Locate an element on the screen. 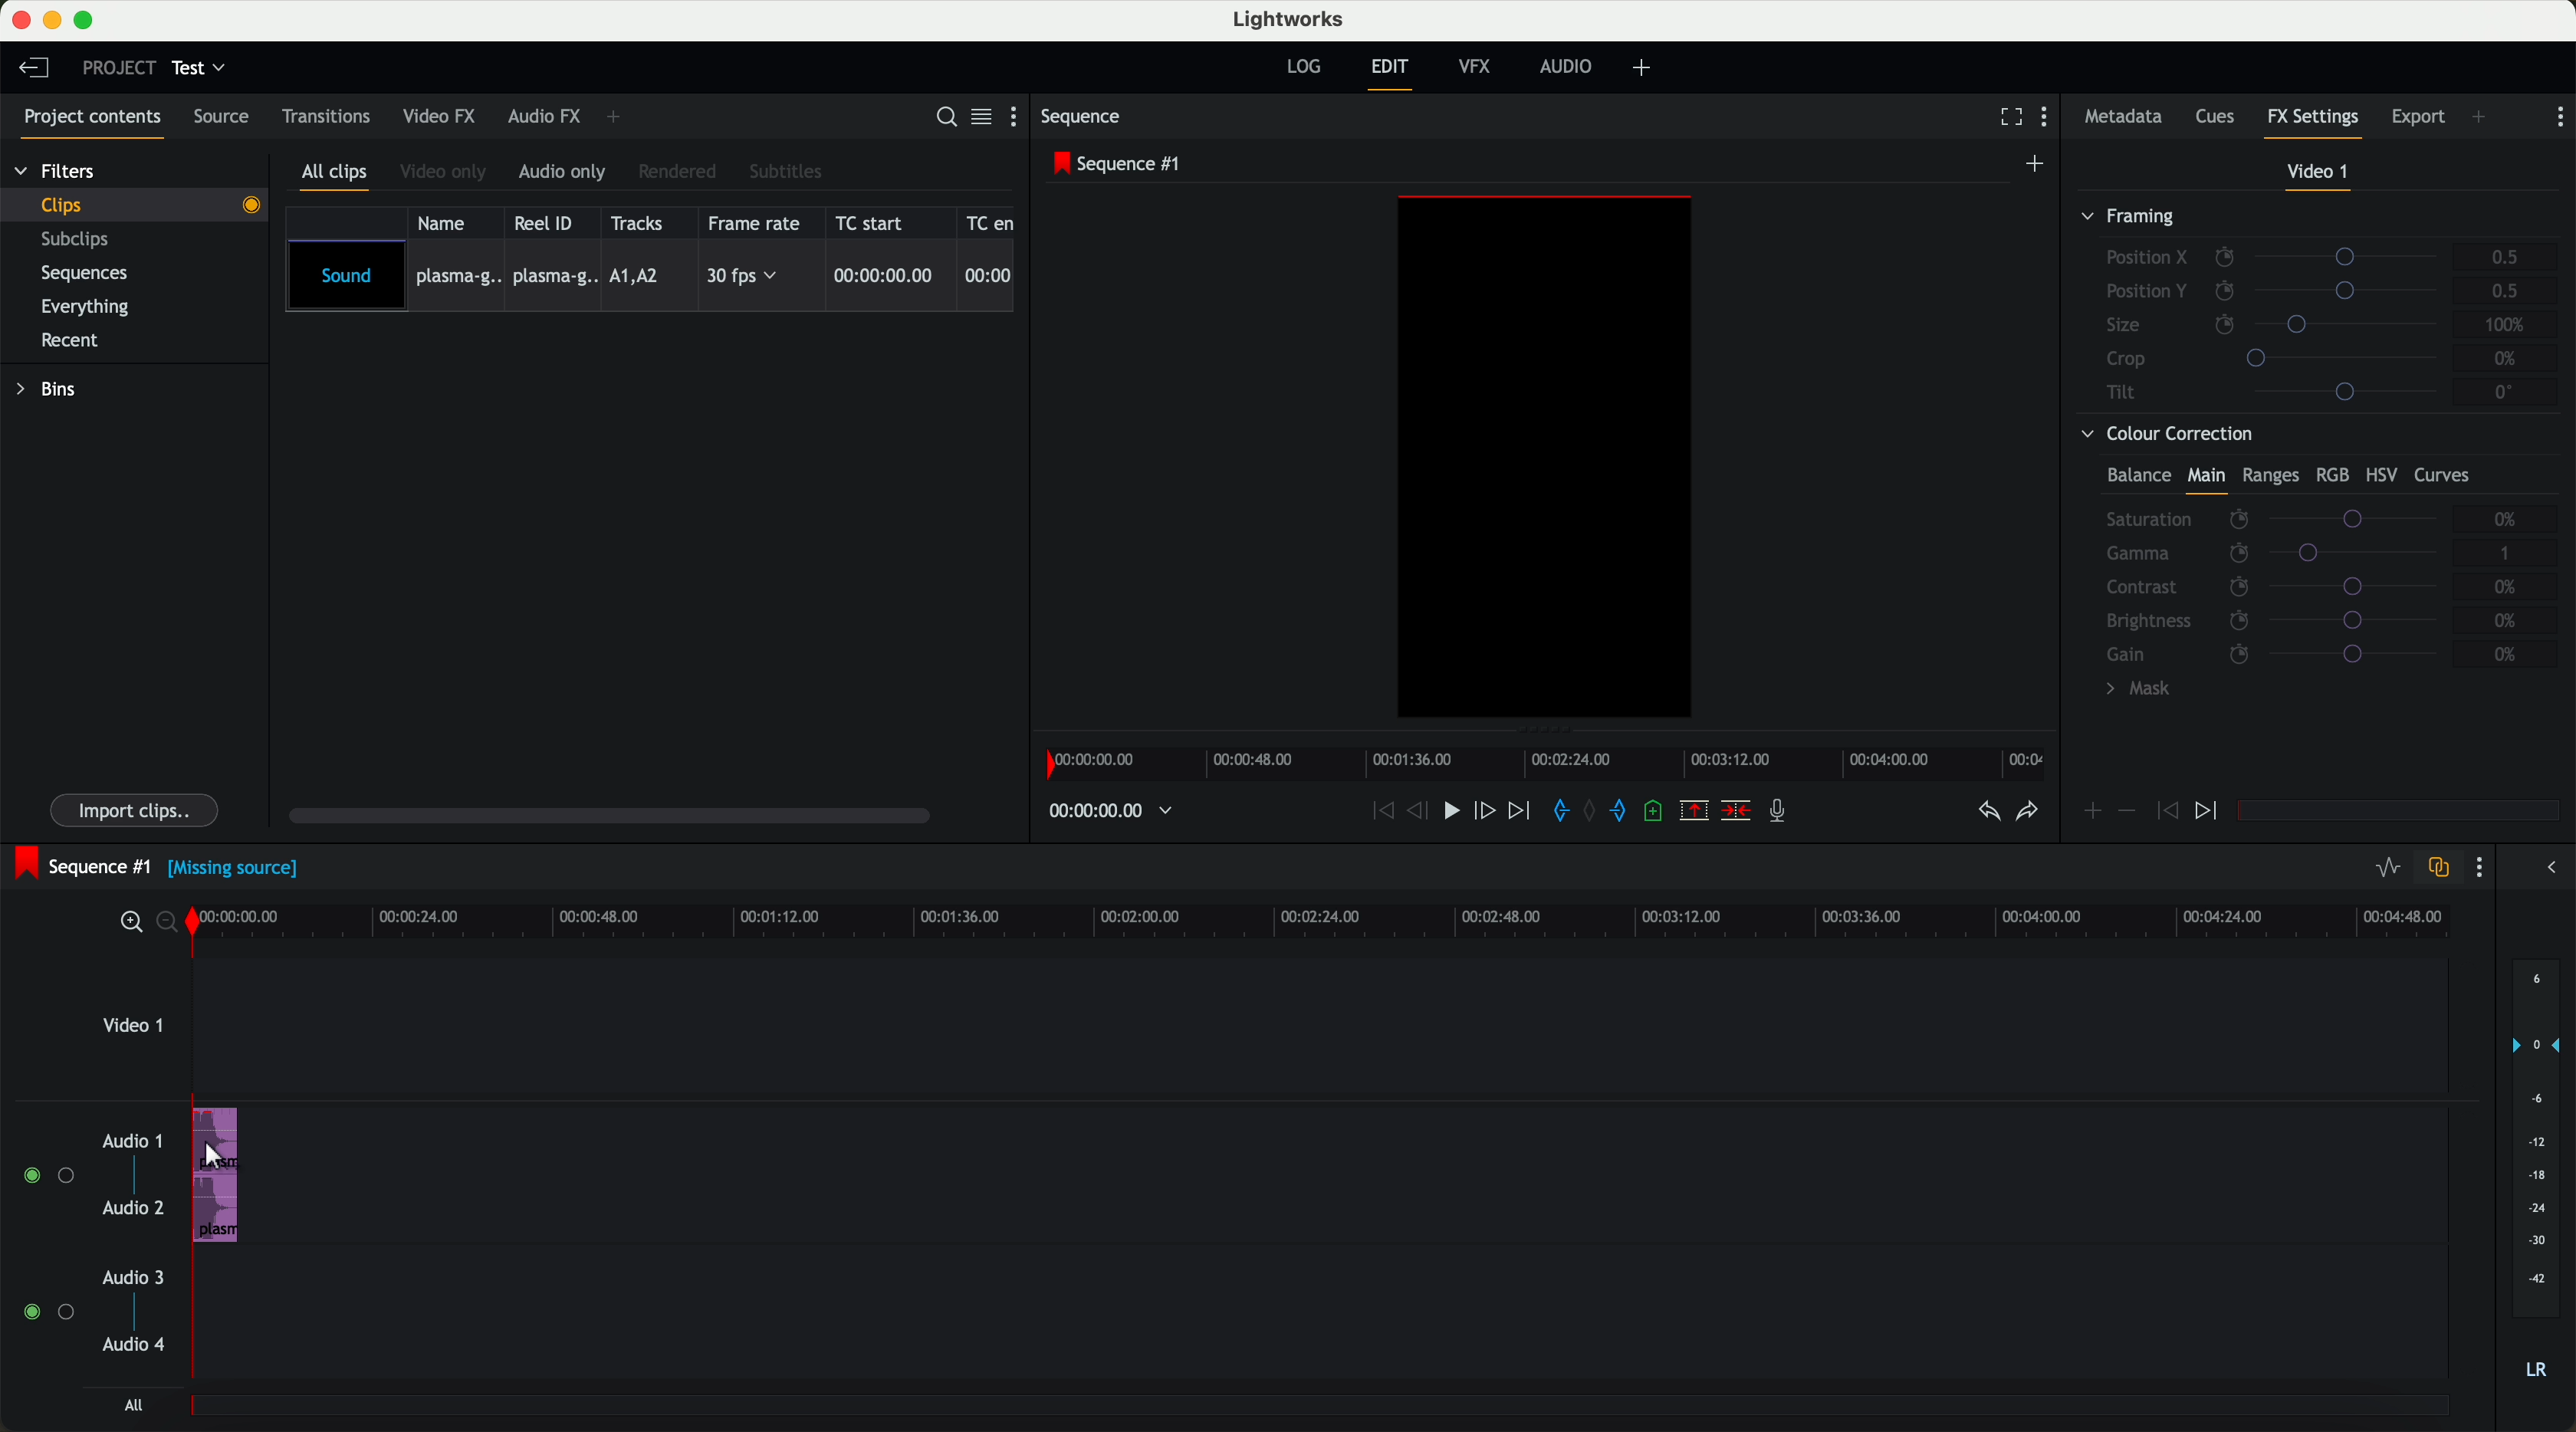 The width and height of the screenshot is (2576, 1432). move foward is located at coordinates (1522, 812).